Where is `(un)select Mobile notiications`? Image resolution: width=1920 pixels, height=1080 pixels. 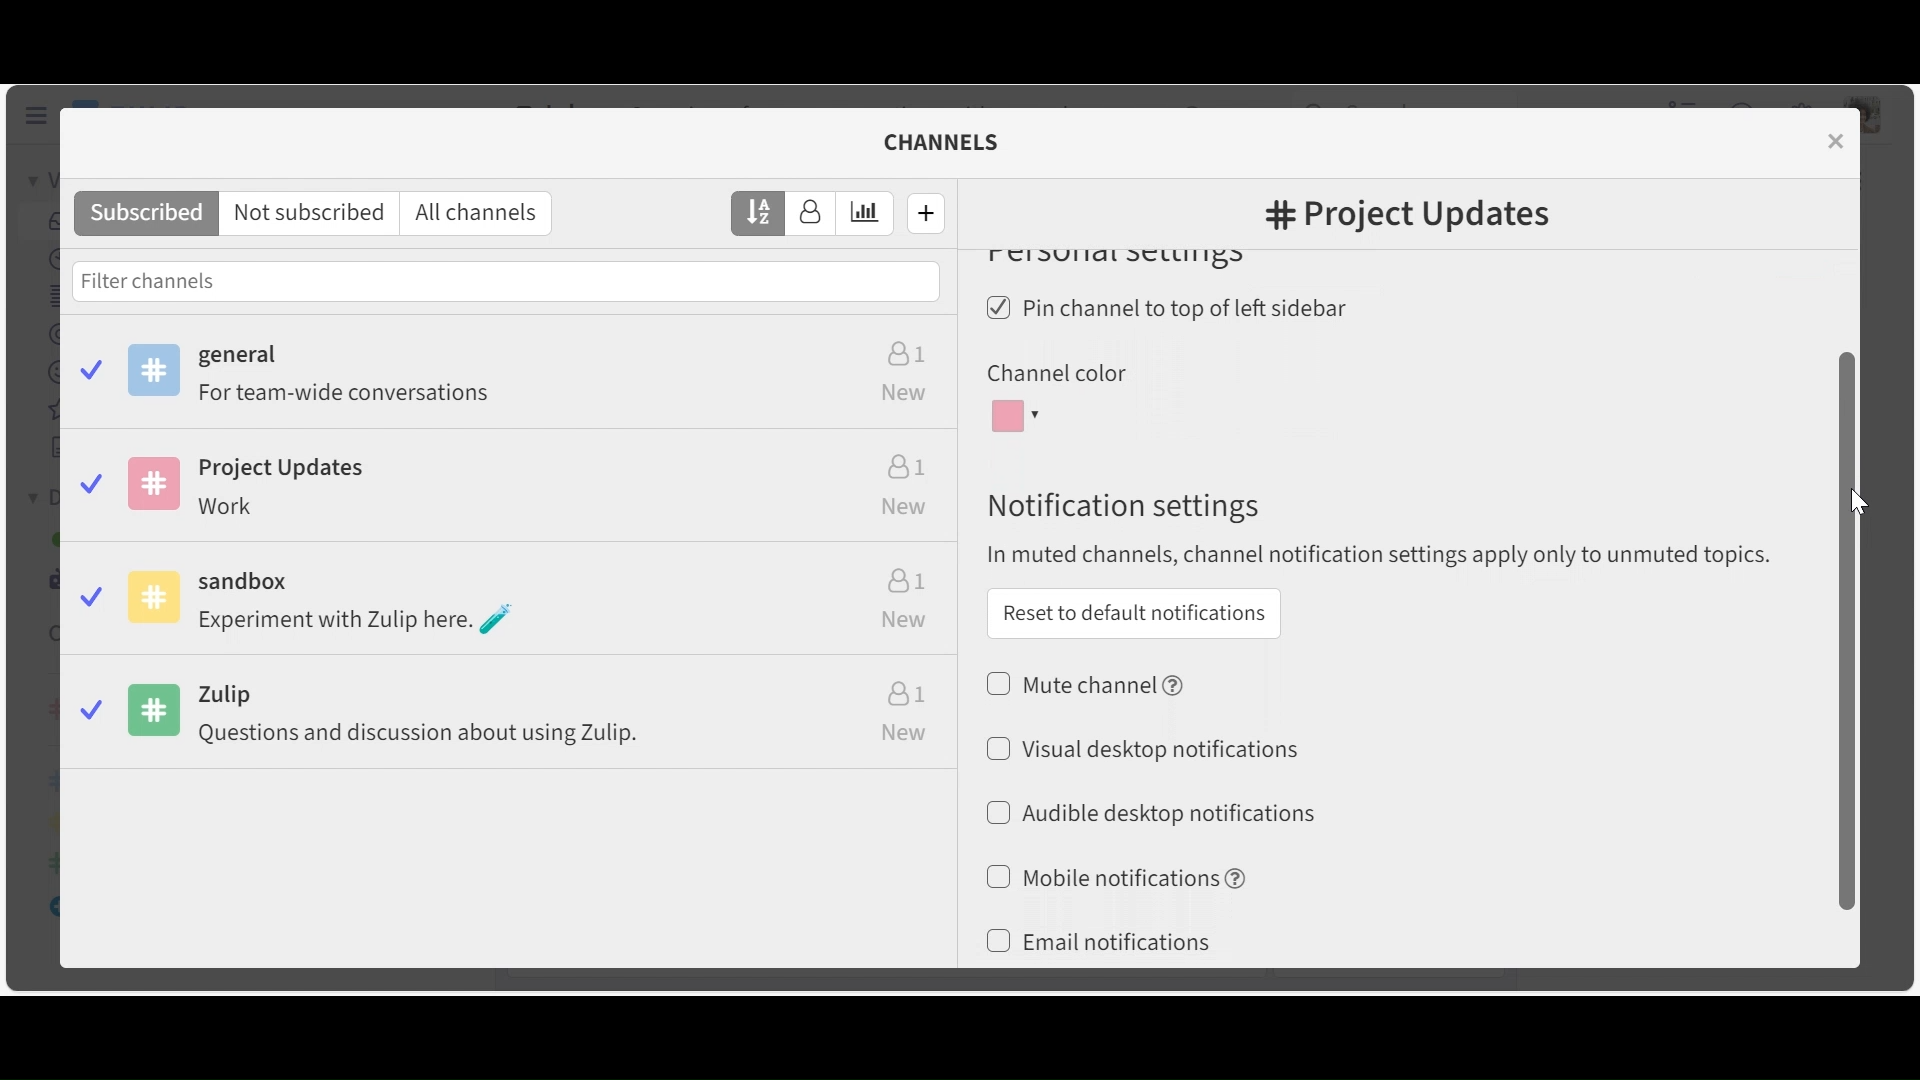 (un)select Mobile notiications is located at coordinates (1114, 877).